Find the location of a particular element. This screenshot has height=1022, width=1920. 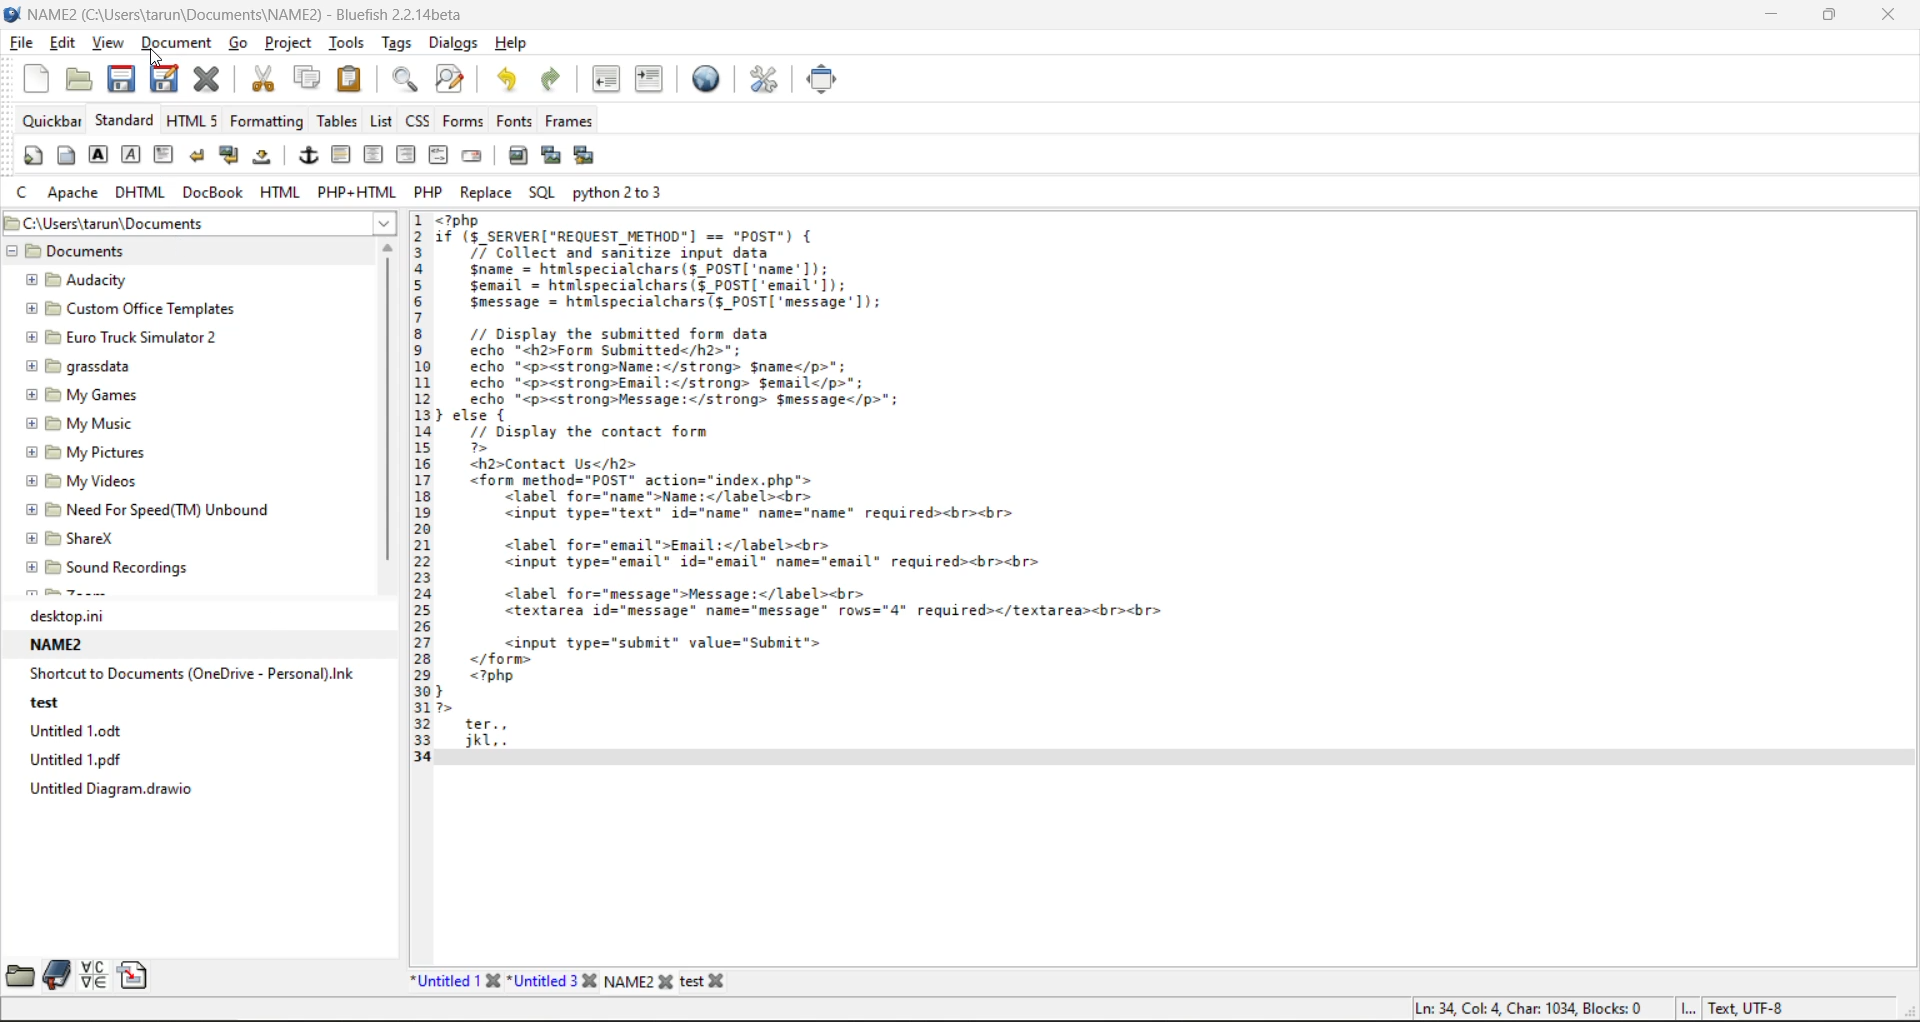

desktop.ini is located at coordinates (104, 618).